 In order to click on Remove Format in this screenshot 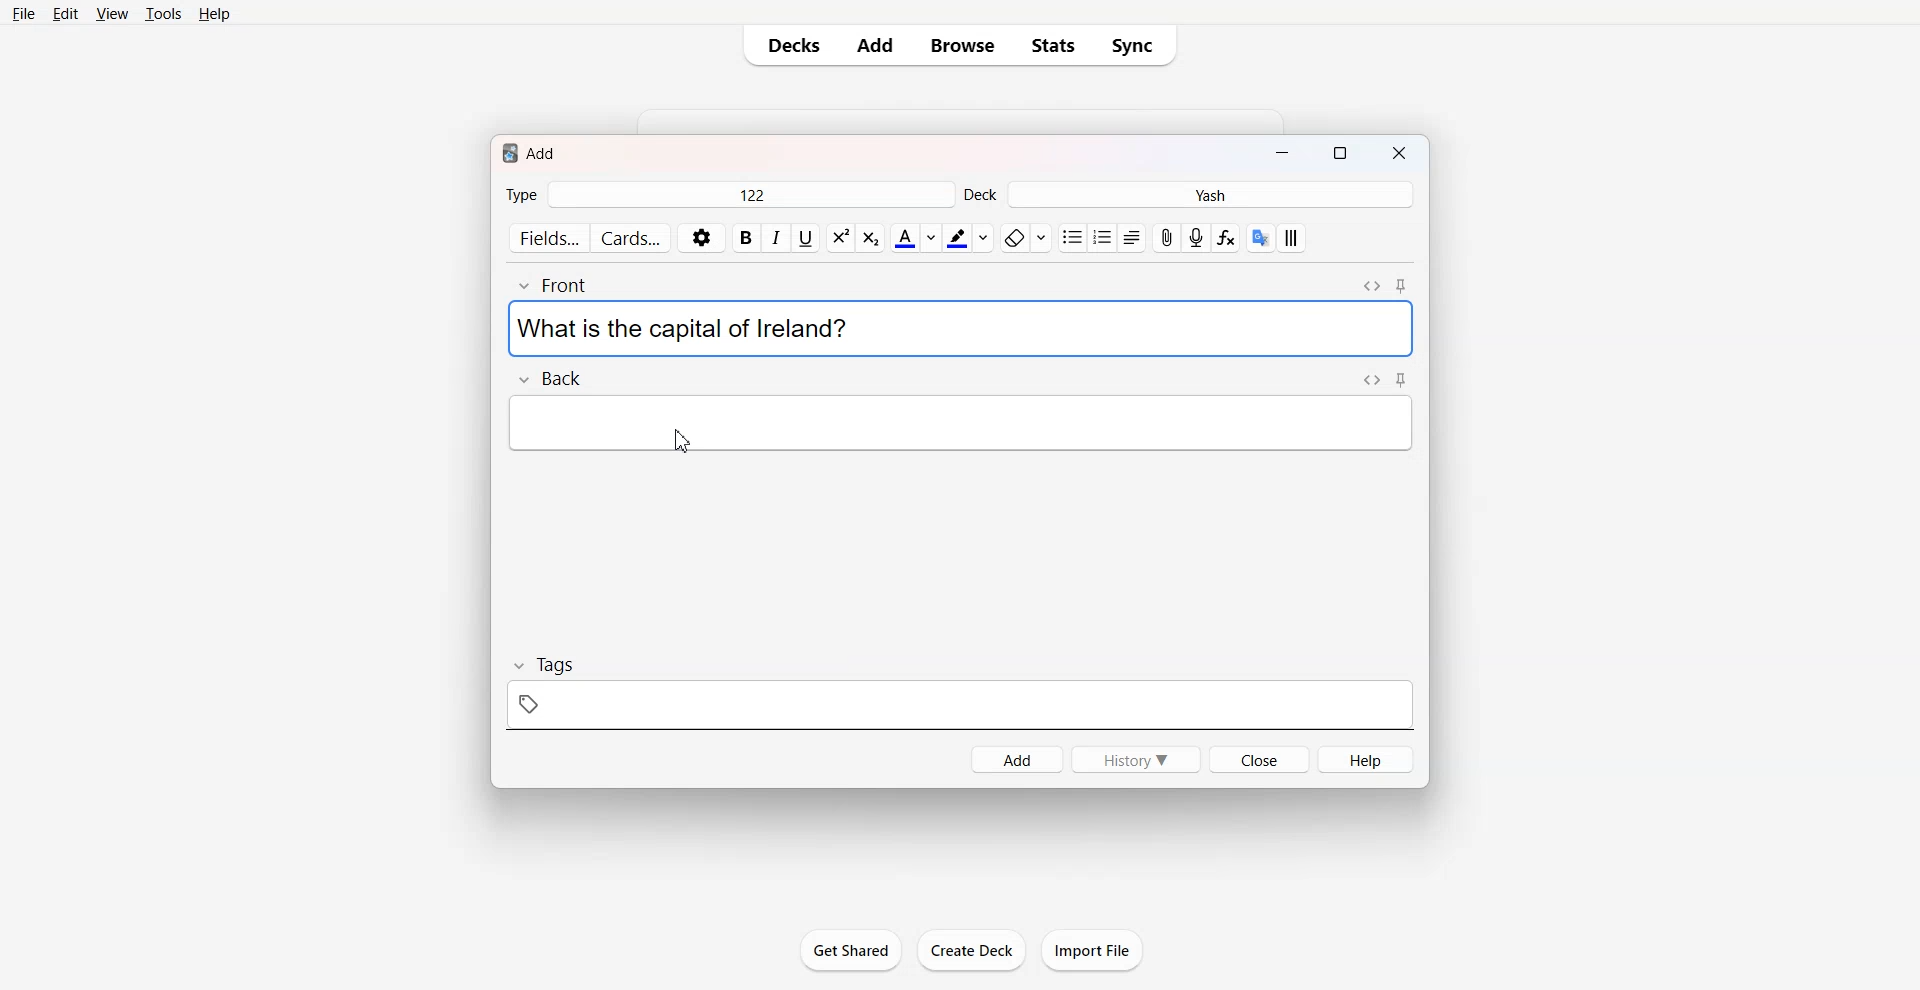, I will do `click(1025, 238)`.